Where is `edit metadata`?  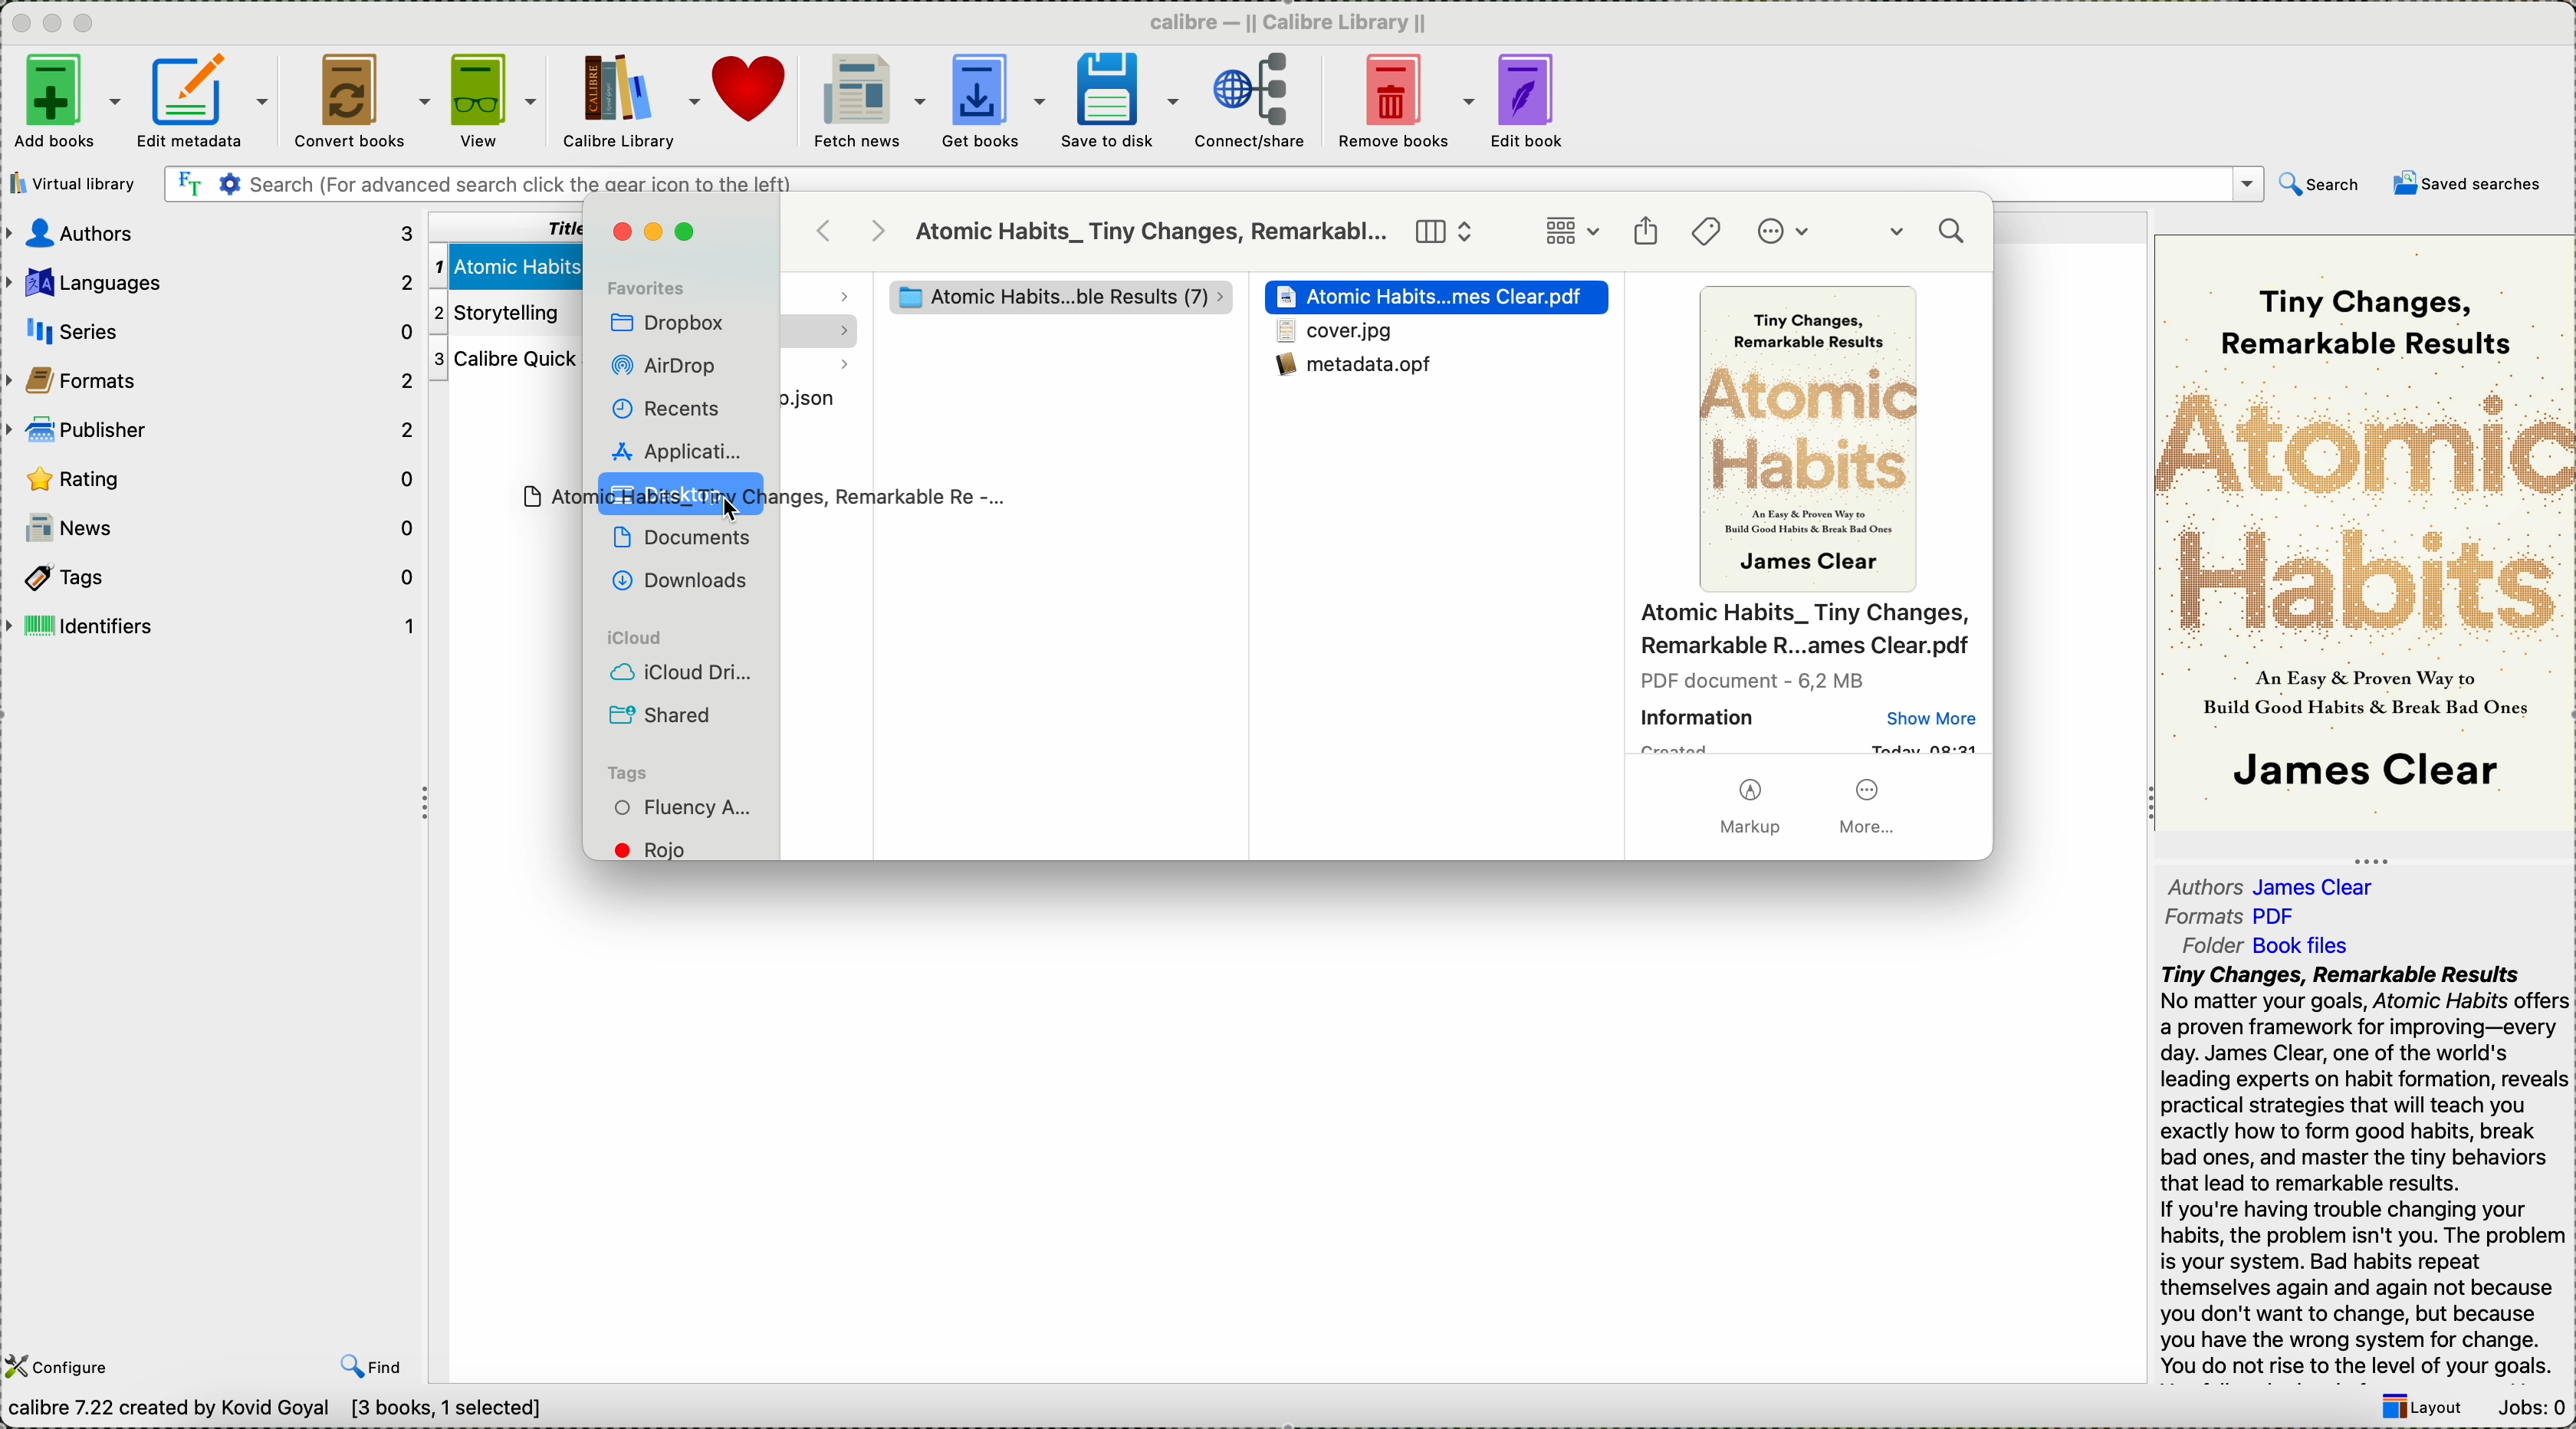
edit metadata is located at coordinates (208, 105).